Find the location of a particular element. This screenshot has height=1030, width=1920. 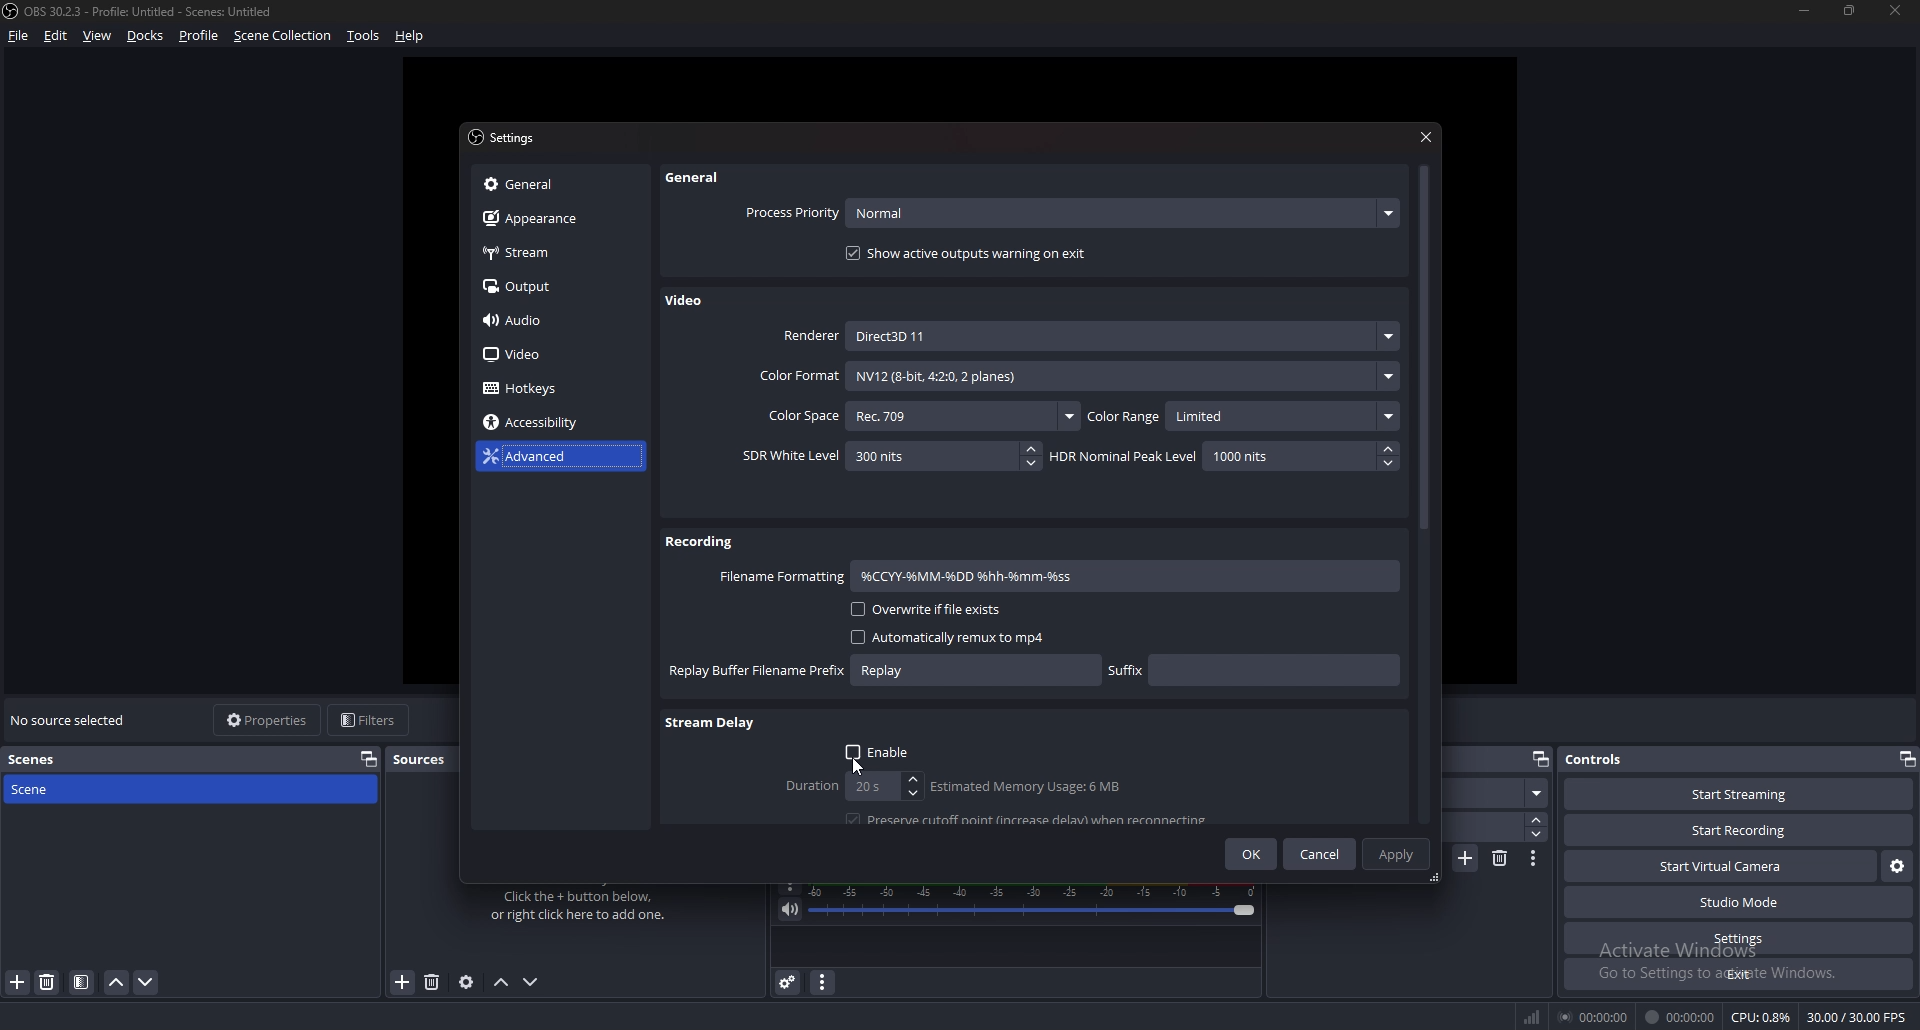

transition properties is located at coordinates (1534, 859).